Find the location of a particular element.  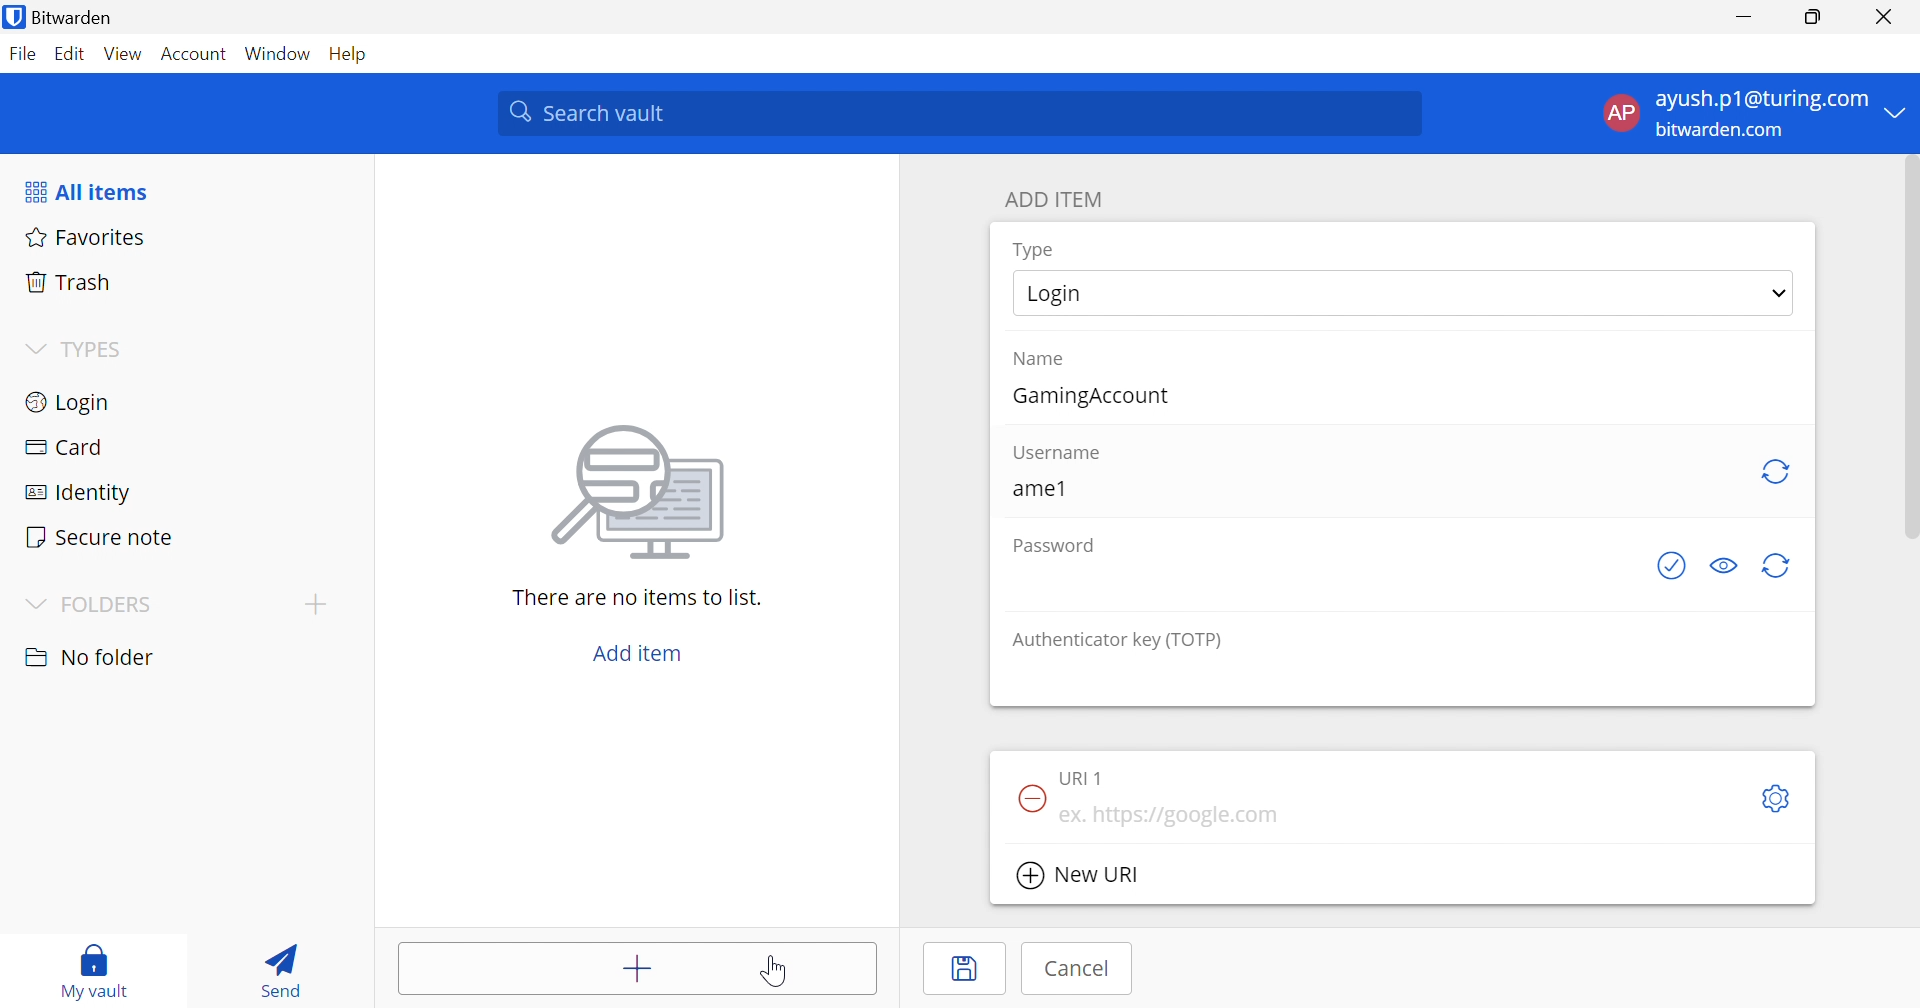

Add item is located at coordinates (632, 652).